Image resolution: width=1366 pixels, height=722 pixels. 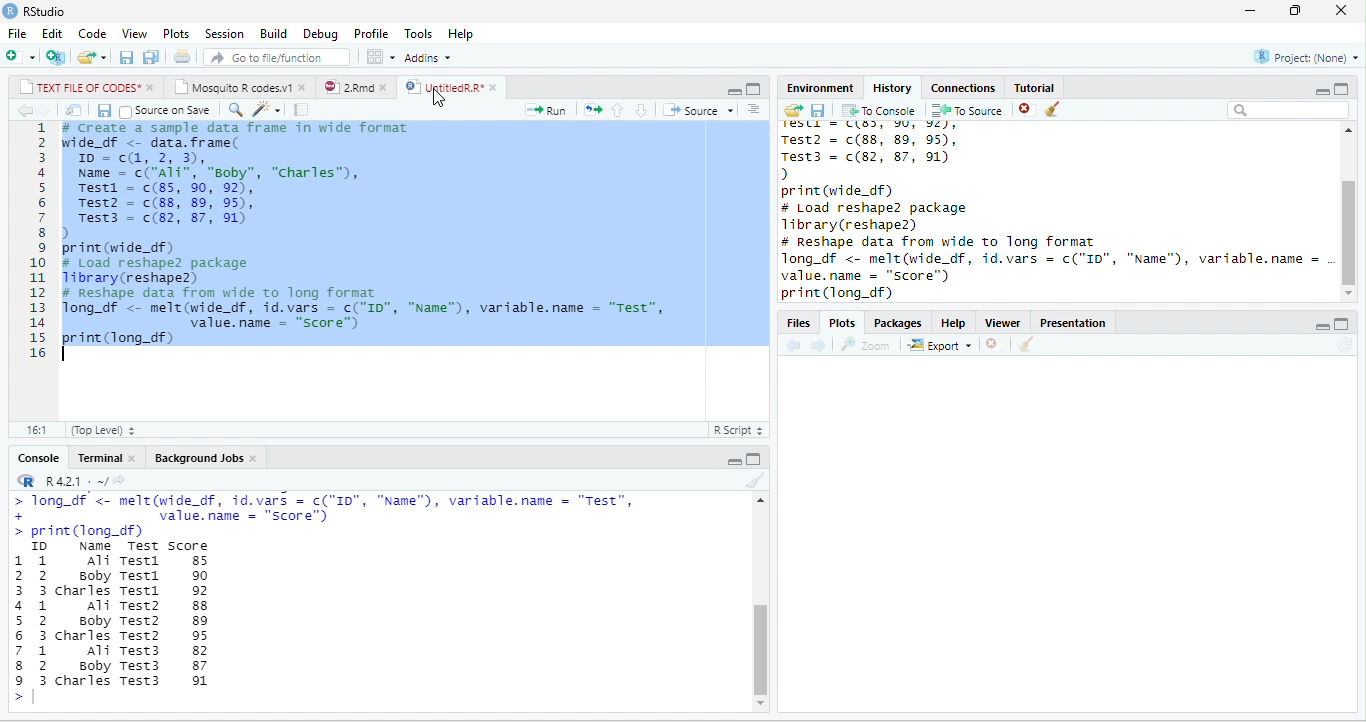 What do you see at coordinates (963, 88) in the screenshot?
I see `Connections` at bounding box center [963, 88].